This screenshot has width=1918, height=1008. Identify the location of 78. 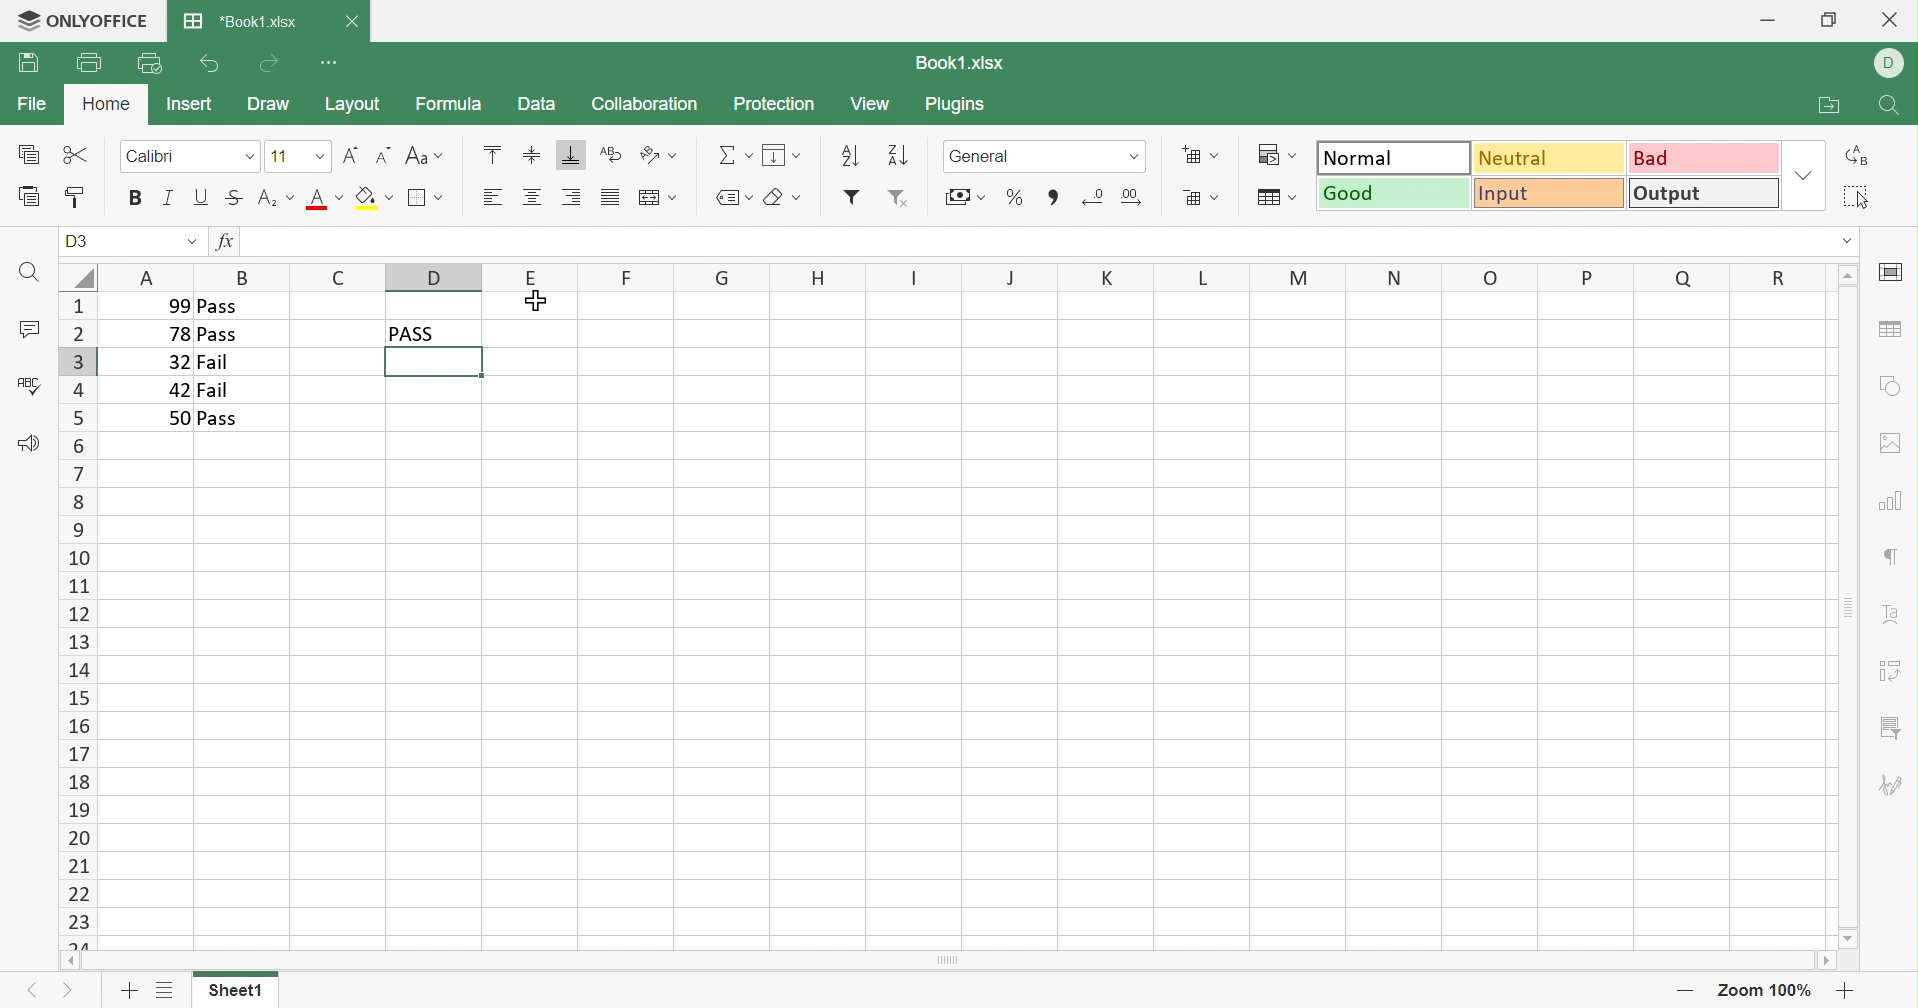
(176, 335).